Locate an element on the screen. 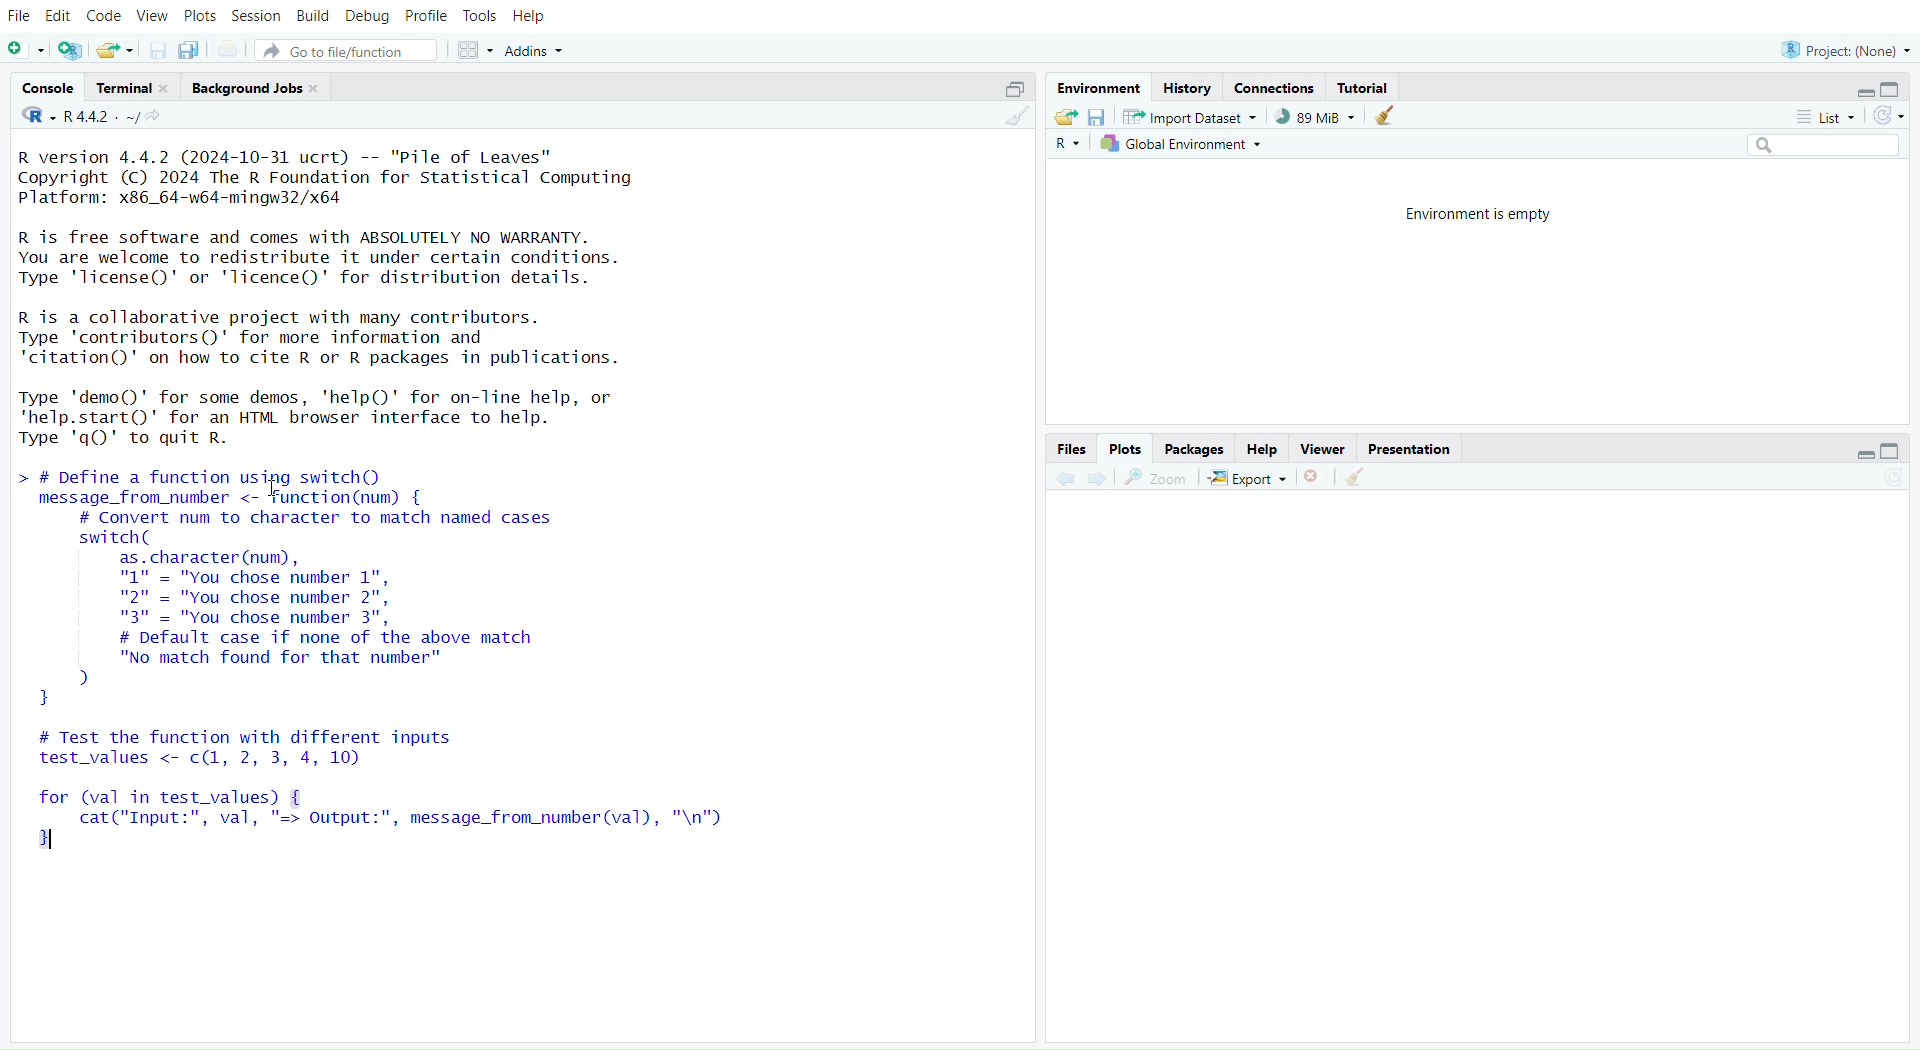 This screenshot has height=1050, width=1920. Connections is located at coordinates (1273, 87).